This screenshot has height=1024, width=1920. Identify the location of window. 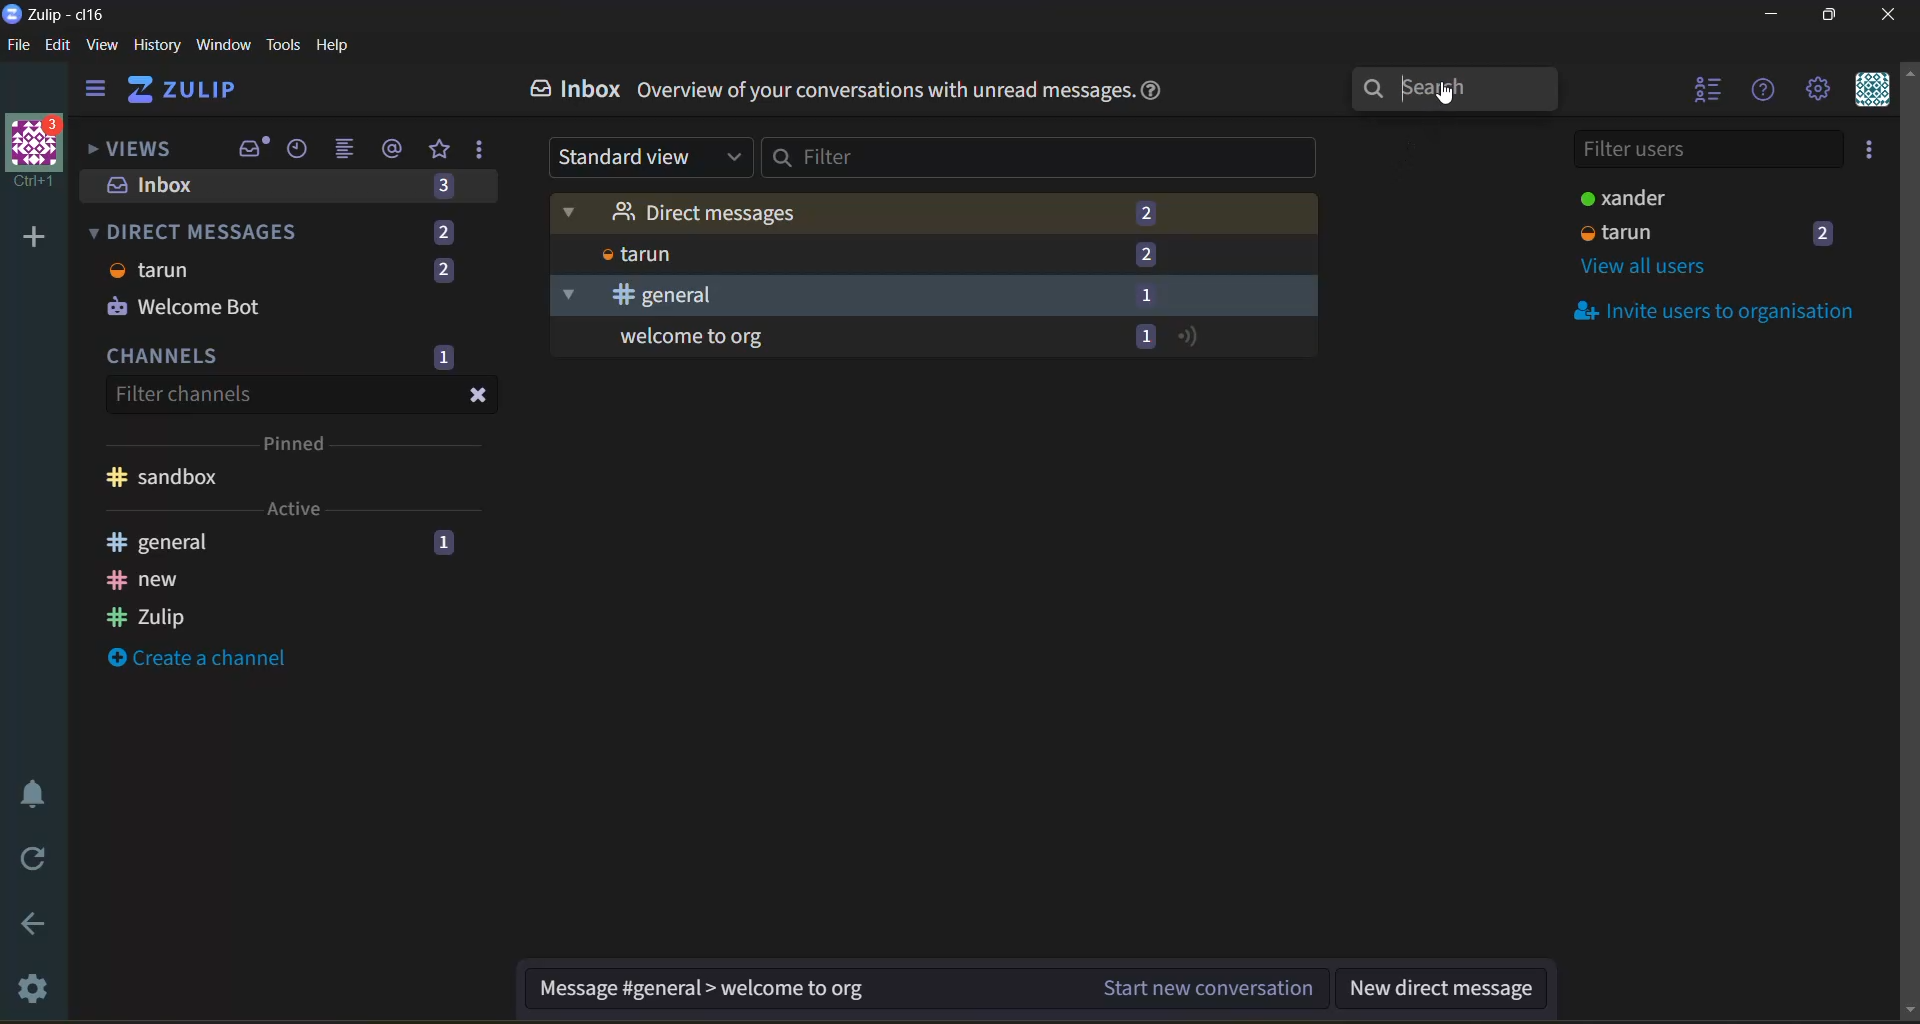
(223, 45).